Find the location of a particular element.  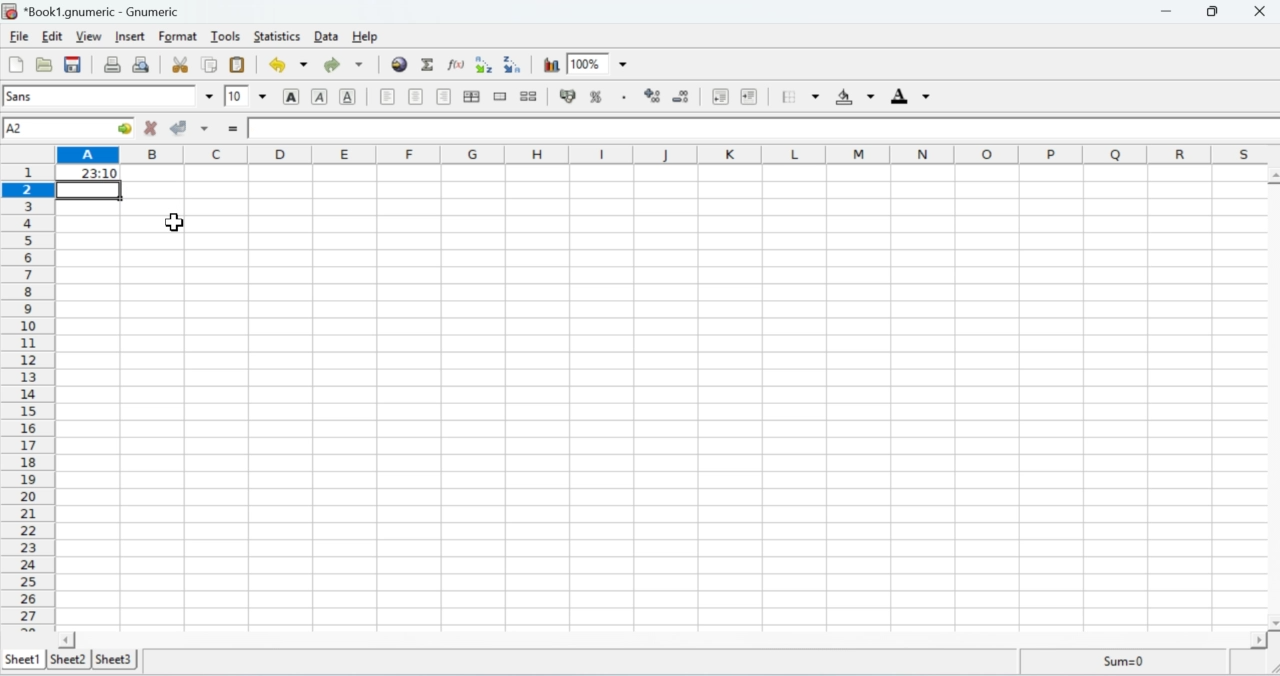

Tools is located at coordinates (226, 37).